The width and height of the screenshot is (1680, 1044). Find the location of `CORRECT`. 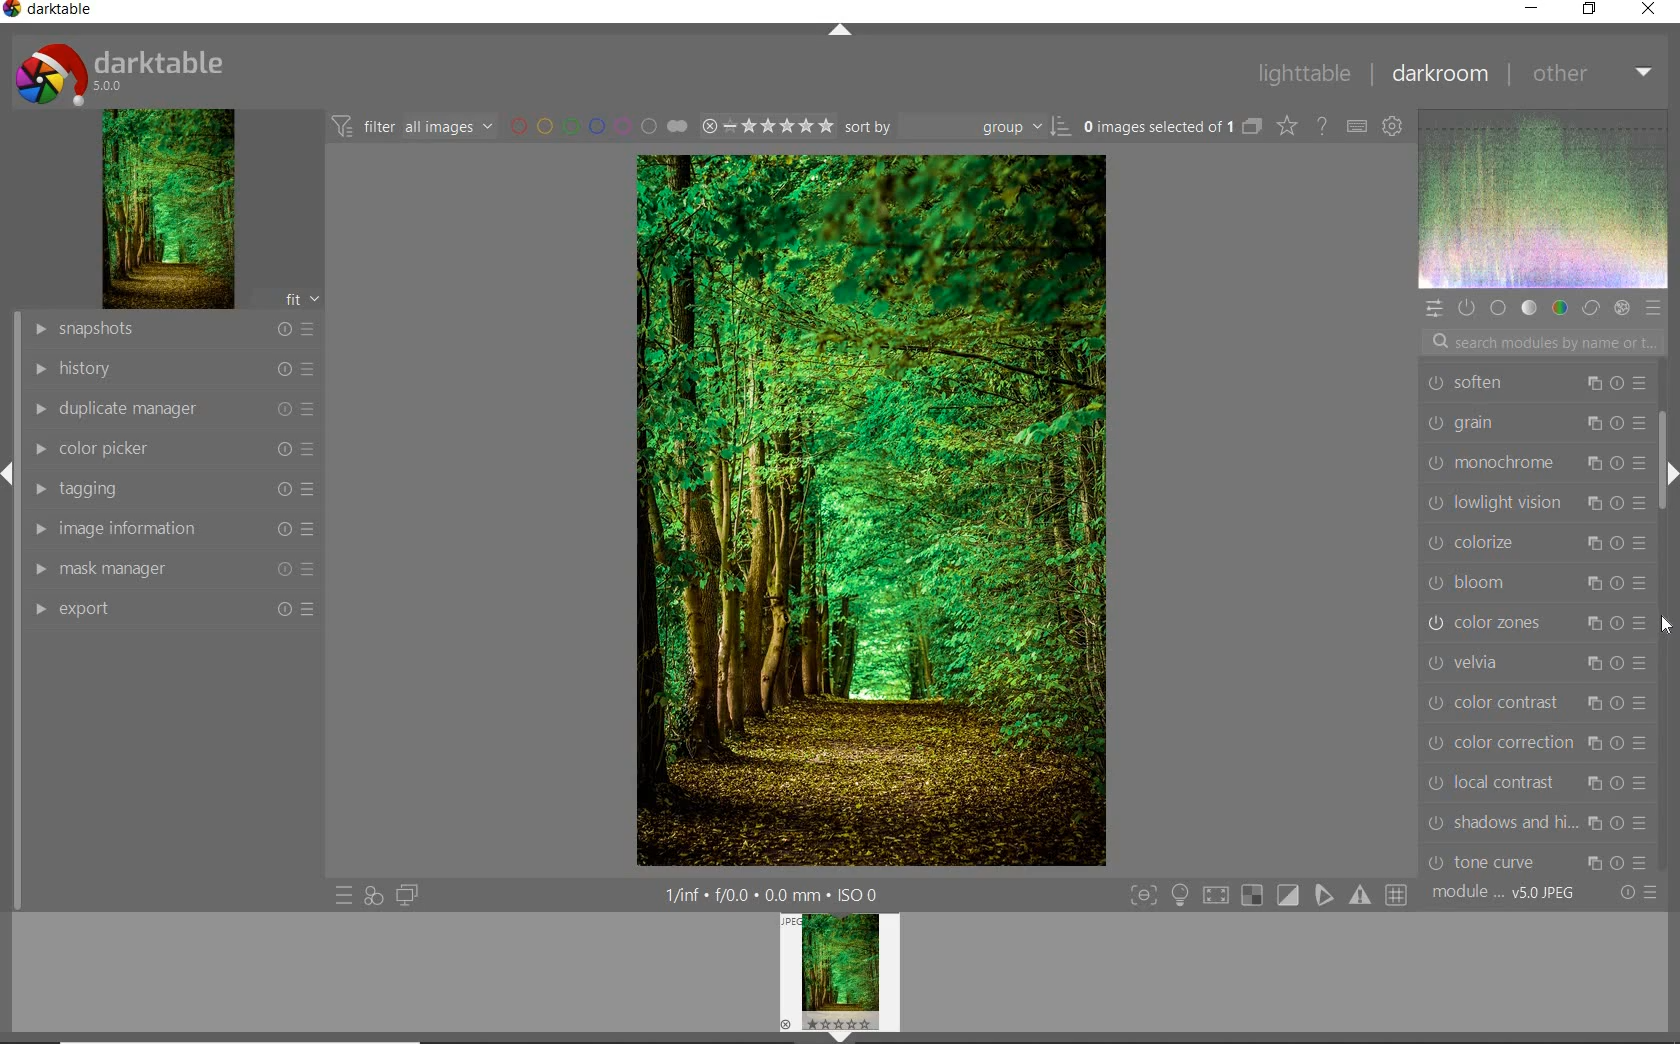

CORRECT is located at coordinates (1591, 309).